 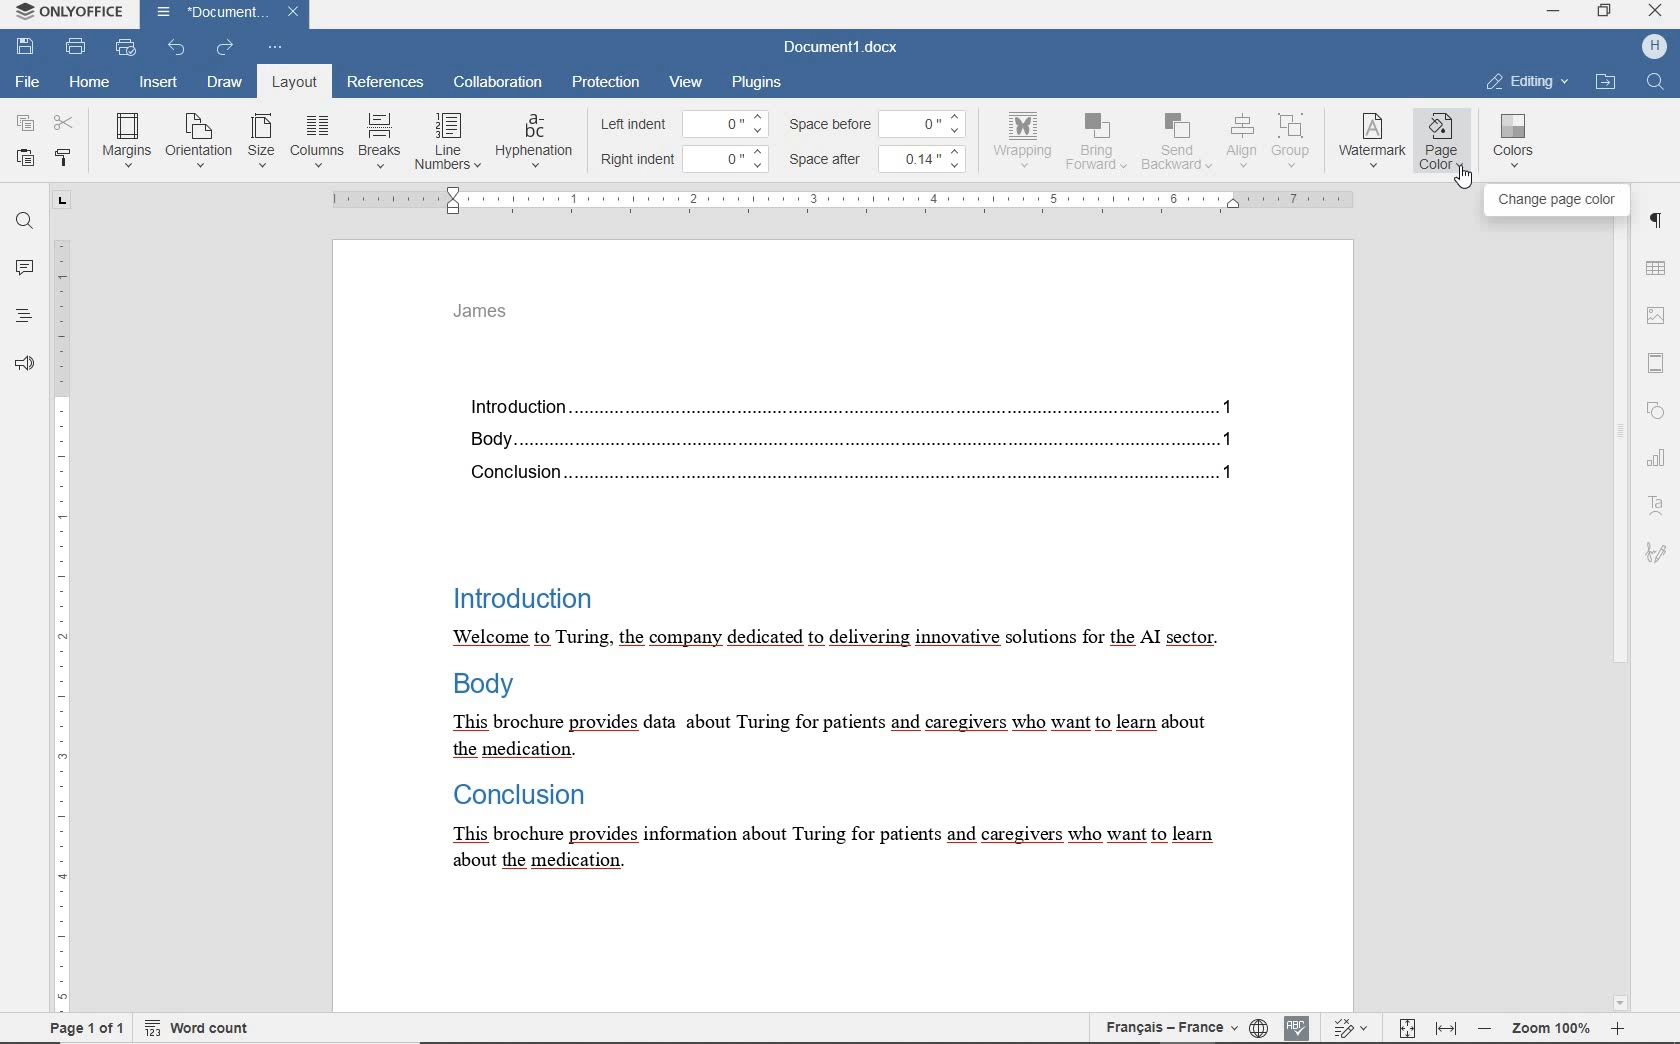 What do you see at coordinates (222, 81) in the screenshot?
I see `draw` at bounding box center [222, 81].